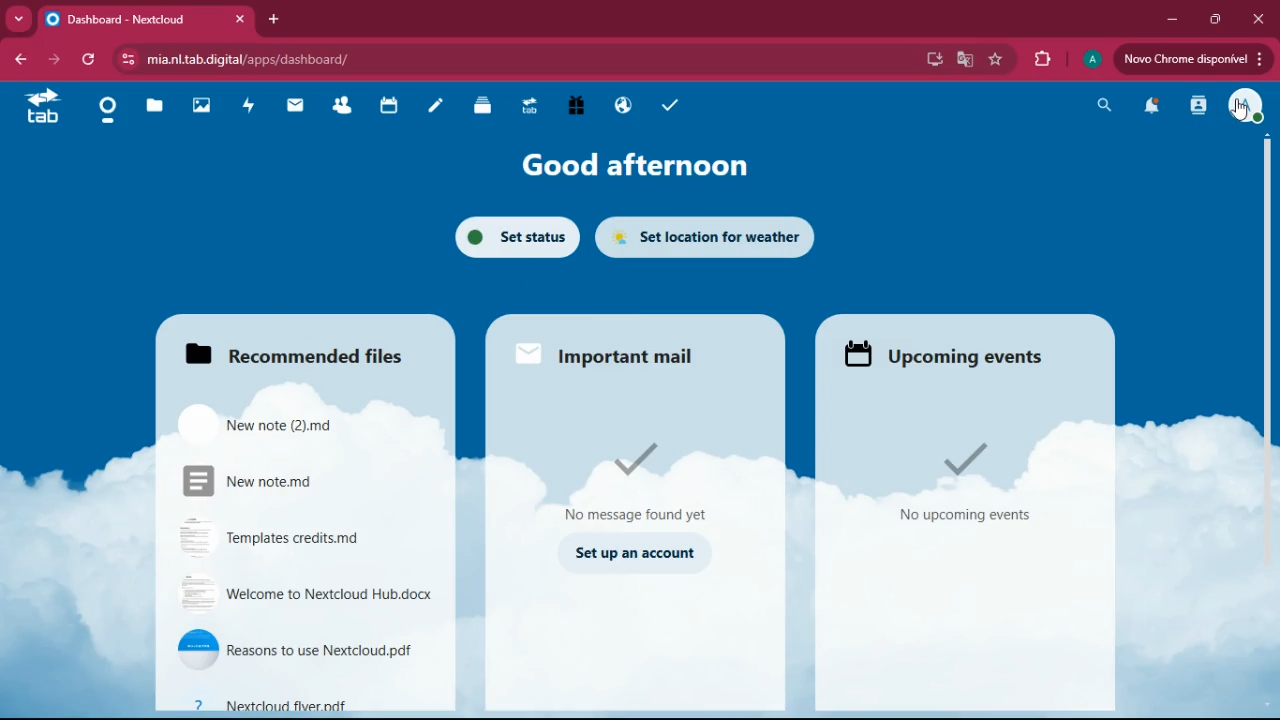  What do you see at coordinates (996, 61) in the screenshot?
I see `favorite` at bounding box center [996, 61].